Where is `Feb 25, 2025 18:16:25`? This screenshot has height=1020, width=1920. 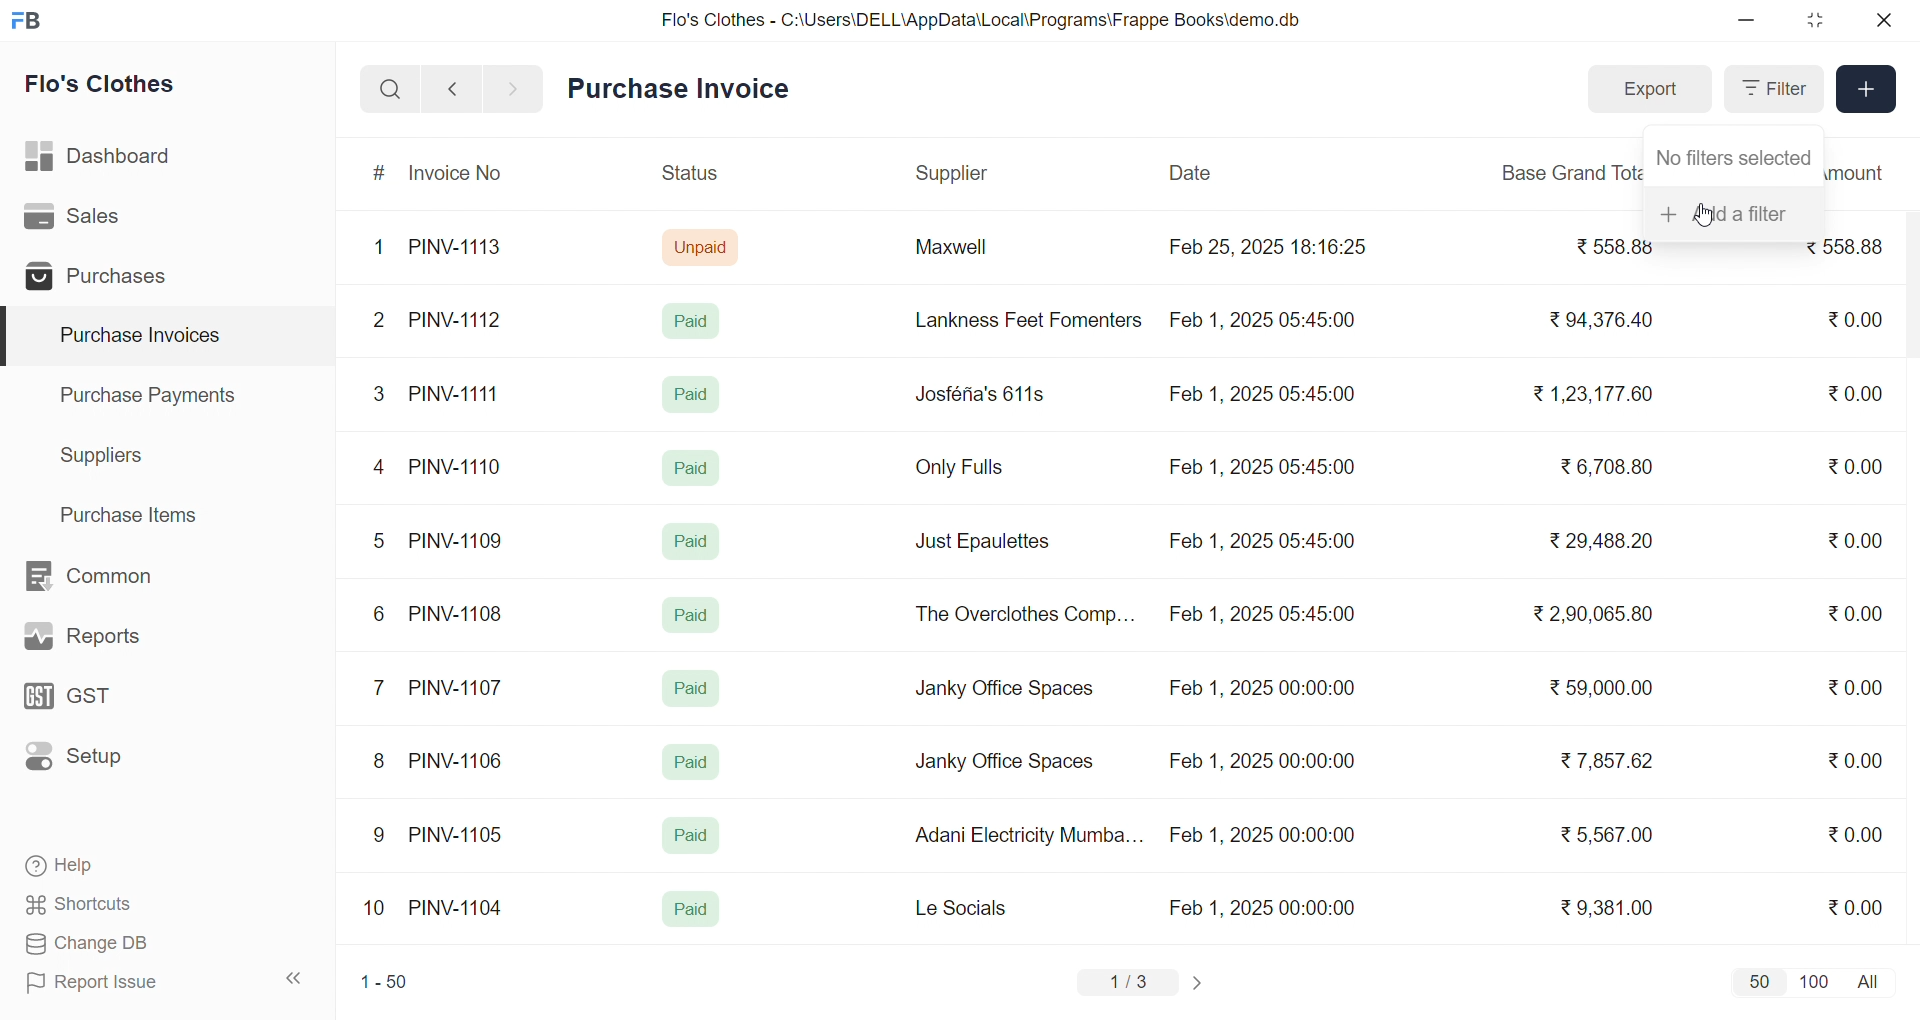
Feb 25, 2025 18:16:25 is located at coordinates (1271, 246).